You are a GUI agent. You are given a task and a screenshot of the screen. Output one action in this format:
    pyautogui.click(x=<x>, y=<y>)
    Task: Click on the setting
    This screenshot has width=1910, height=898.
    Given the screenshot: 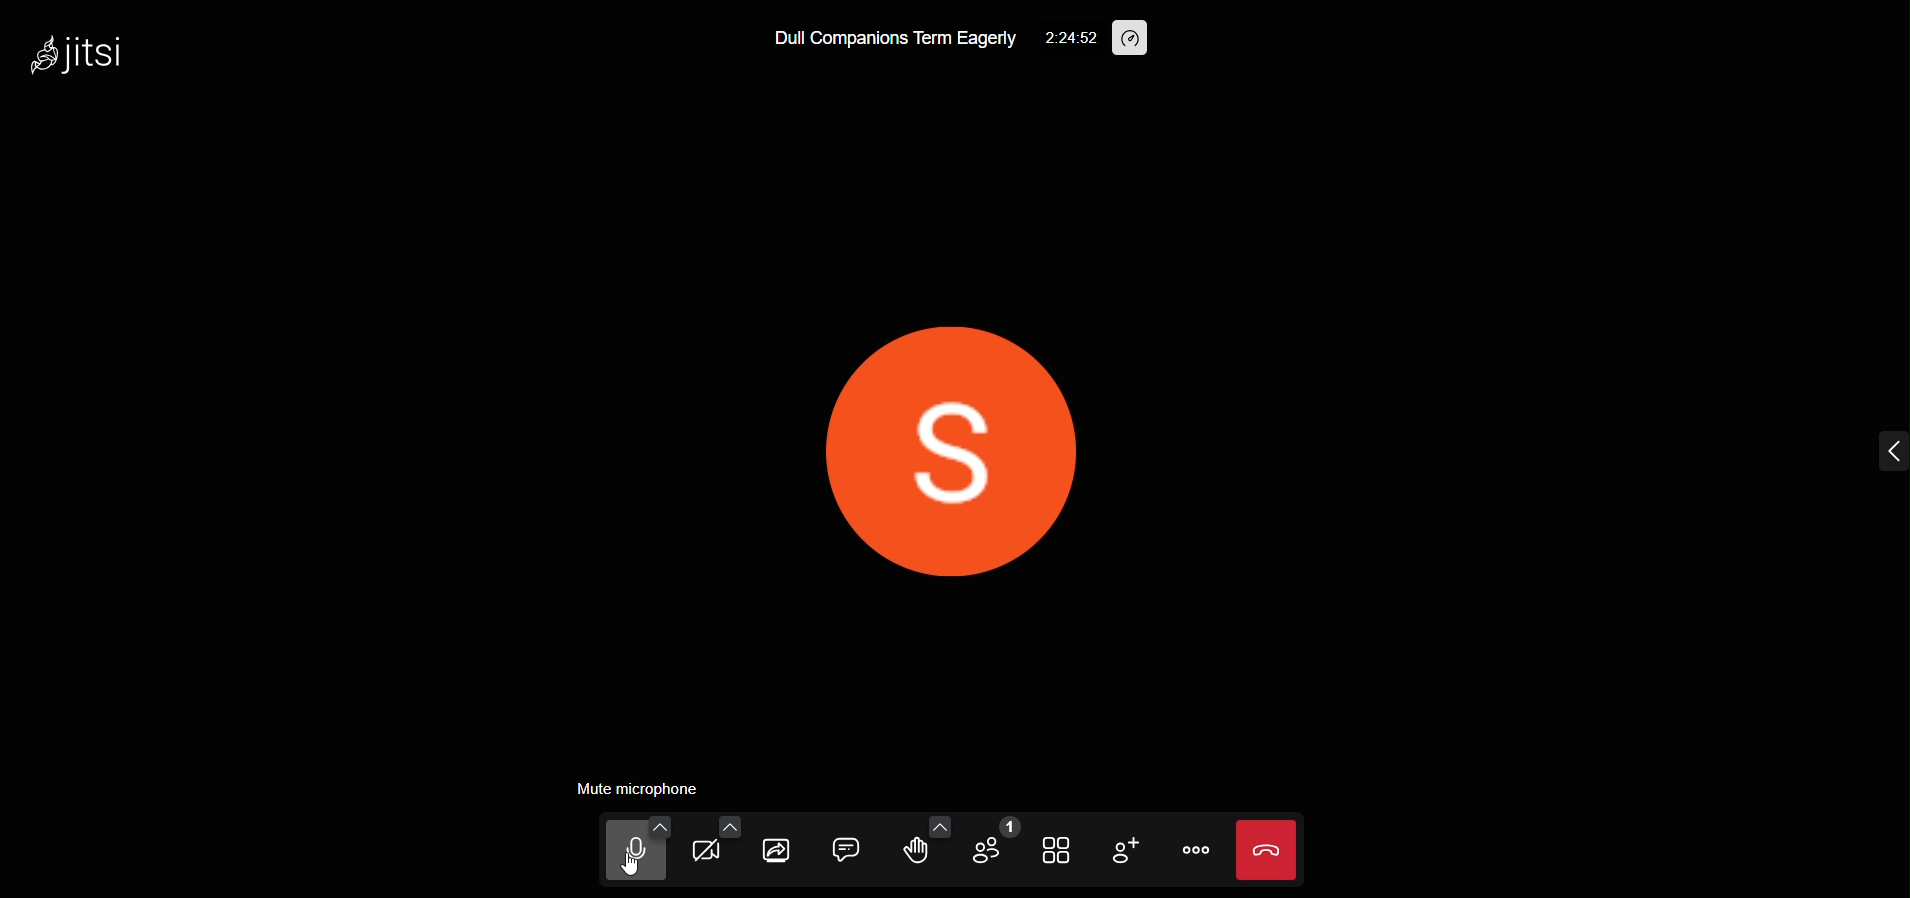 What is the action you would take?
    pyautogui.click(x=1065, y=38)
    